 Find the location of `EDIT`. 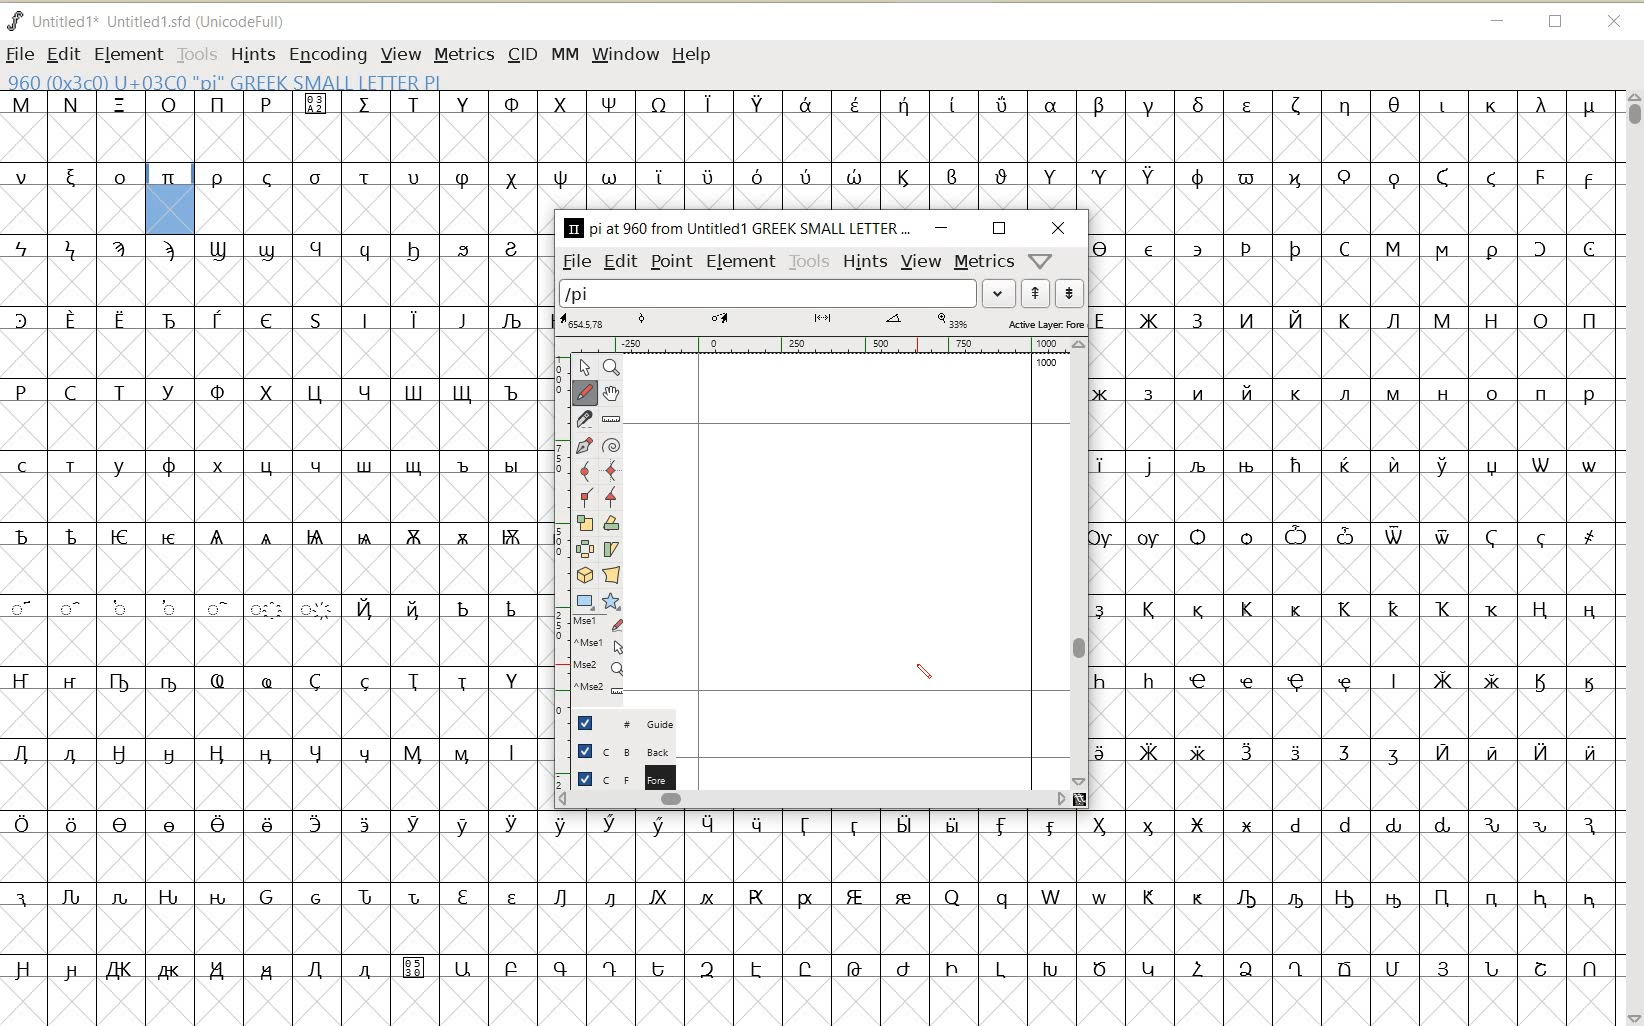

EDIT is located at coordinates (63, 54).